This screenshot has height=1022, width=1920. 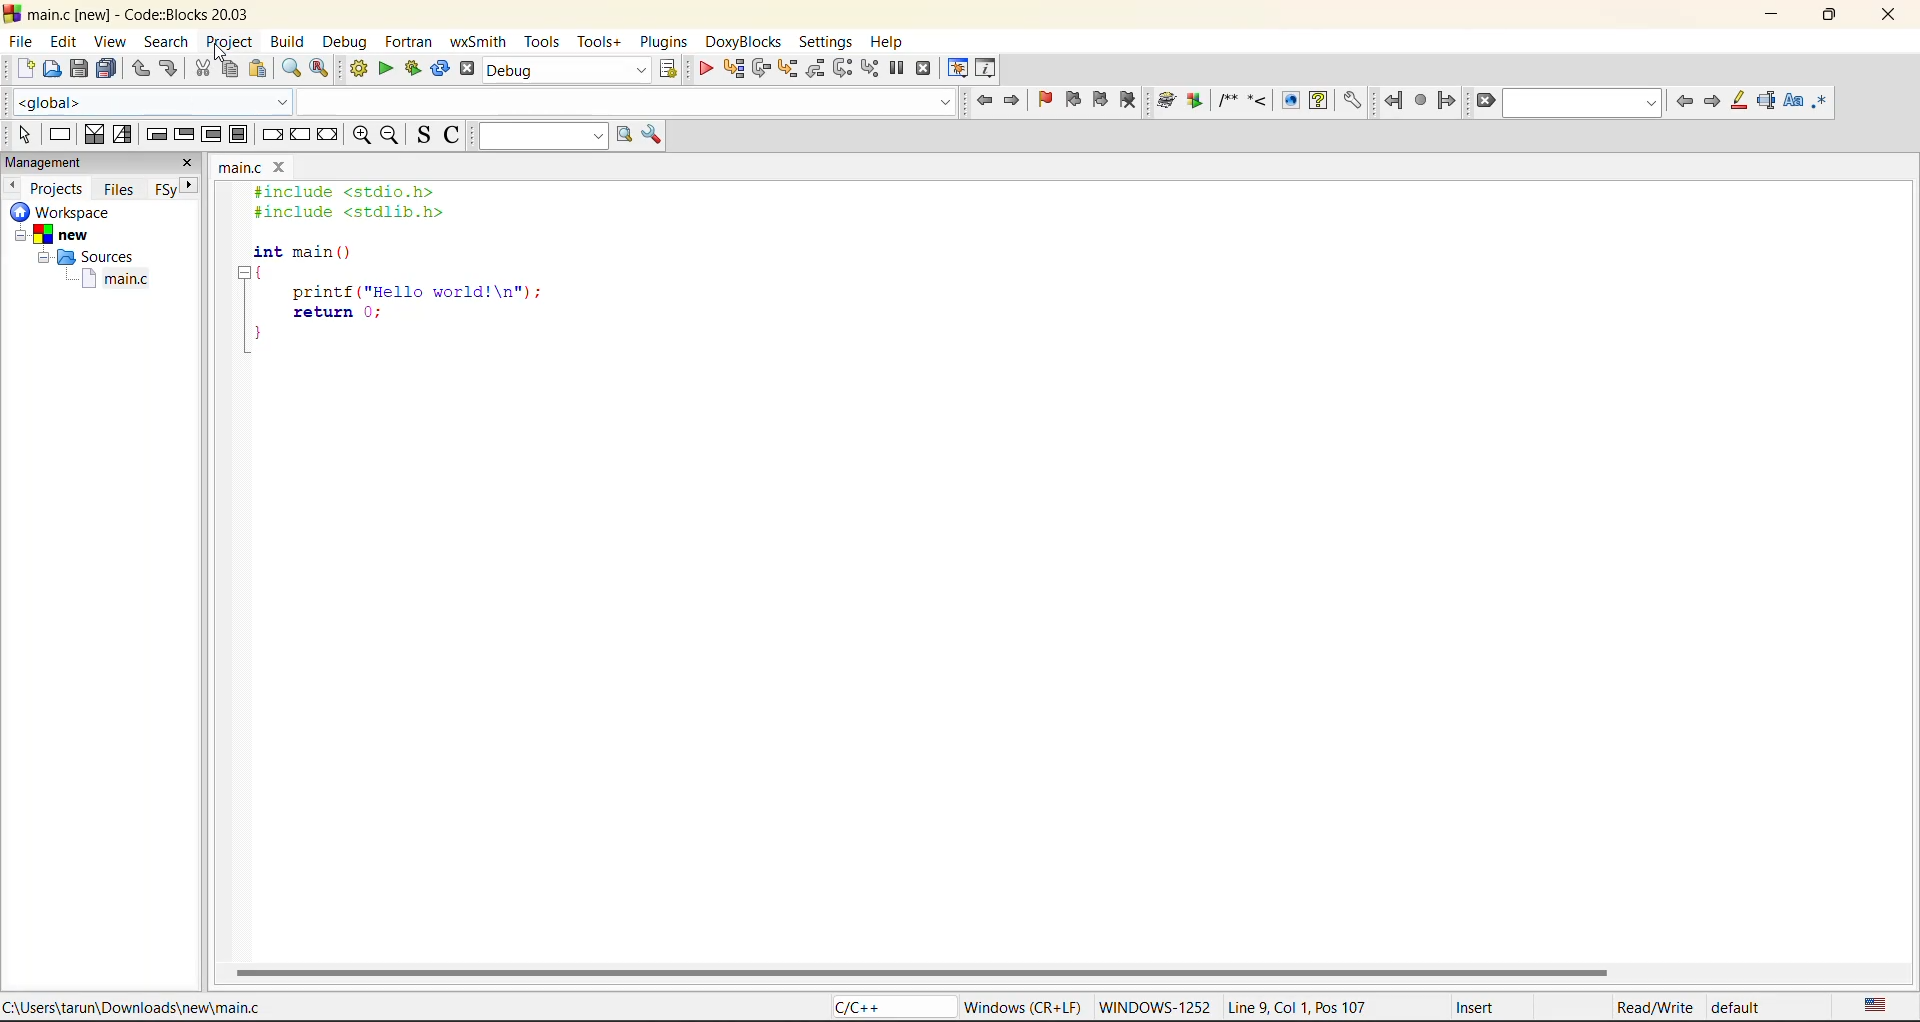 I want to click on build, so click(x=358, y=68).